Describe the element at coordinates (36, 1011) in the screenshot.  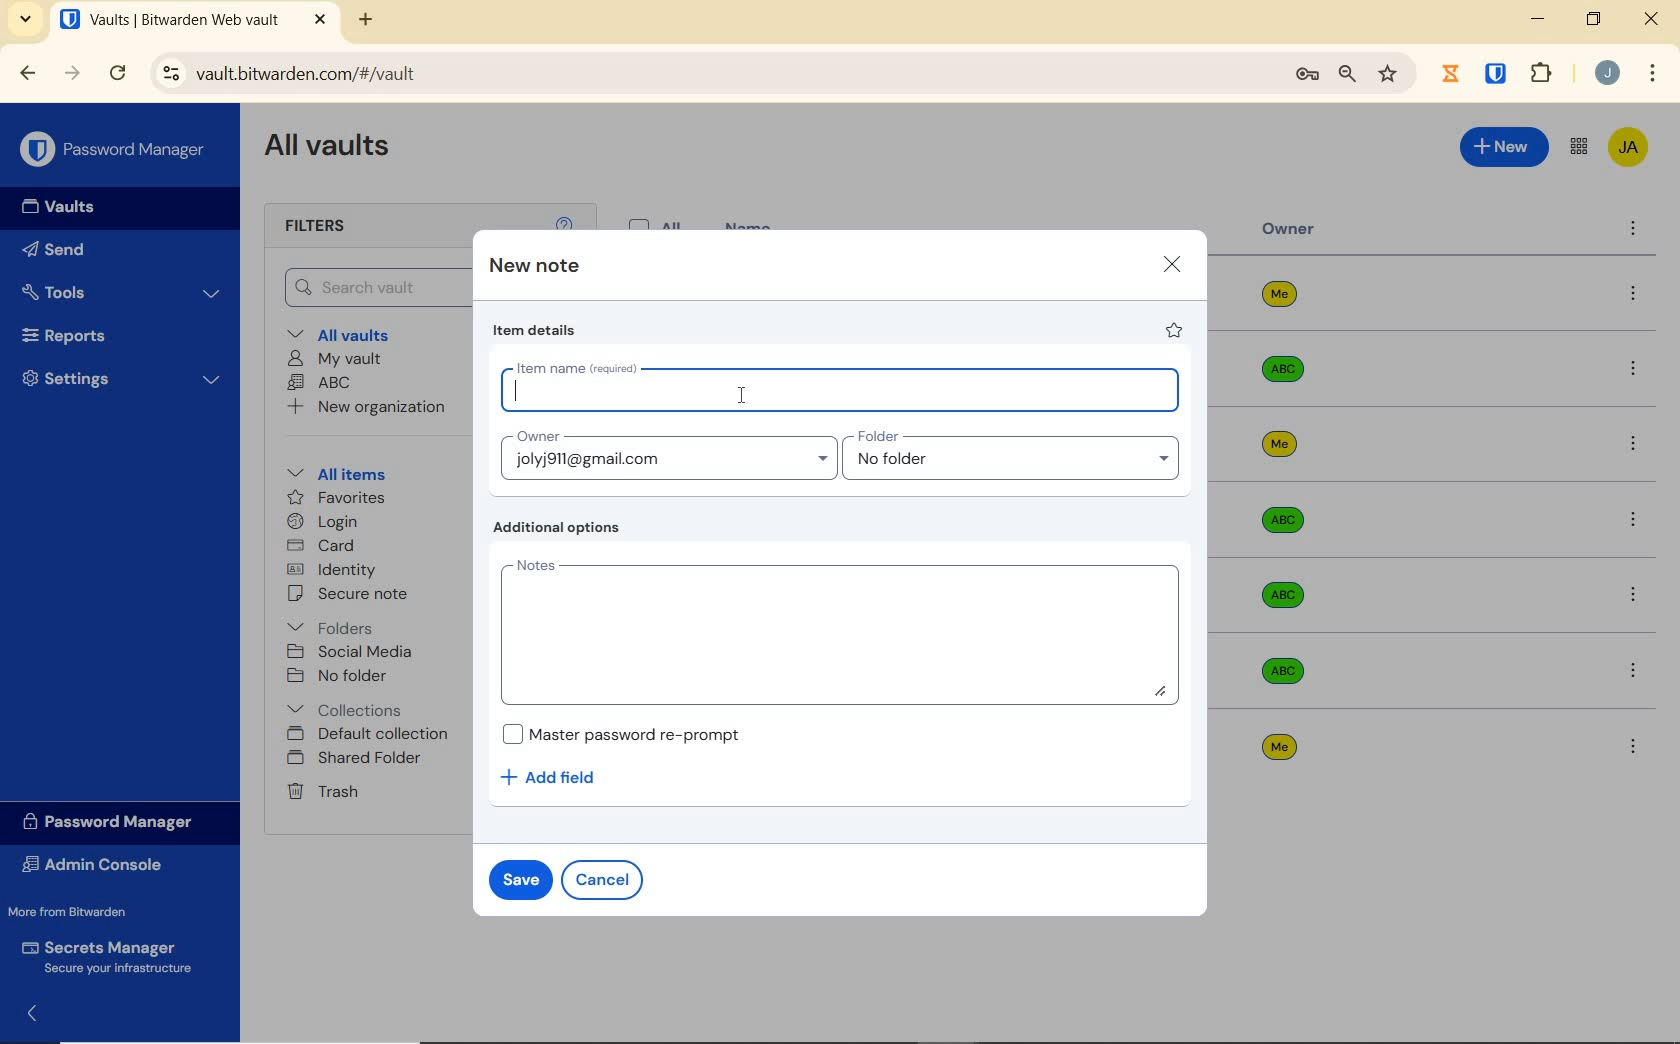
I see `expand/collapse` at that location.